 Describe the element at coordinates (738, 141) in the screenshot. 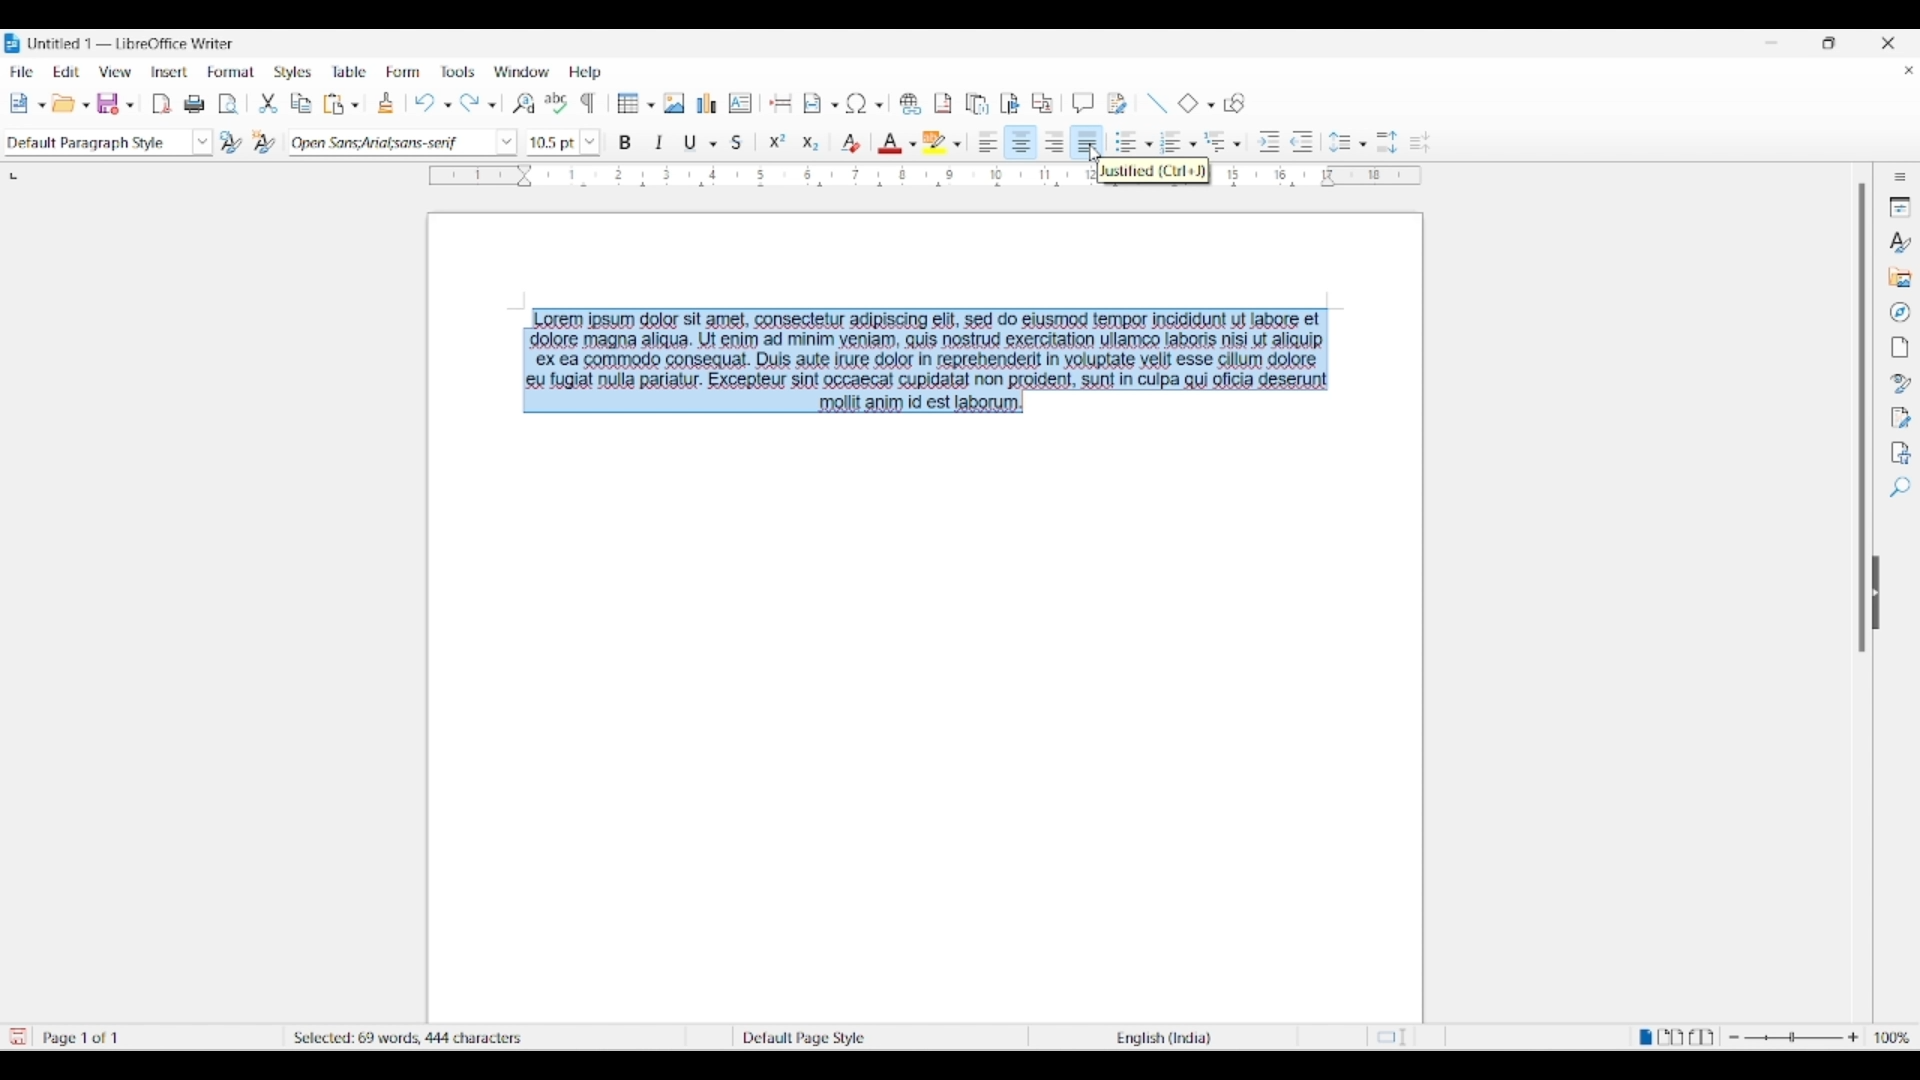

I see `Strikethrough selected text` at that location.